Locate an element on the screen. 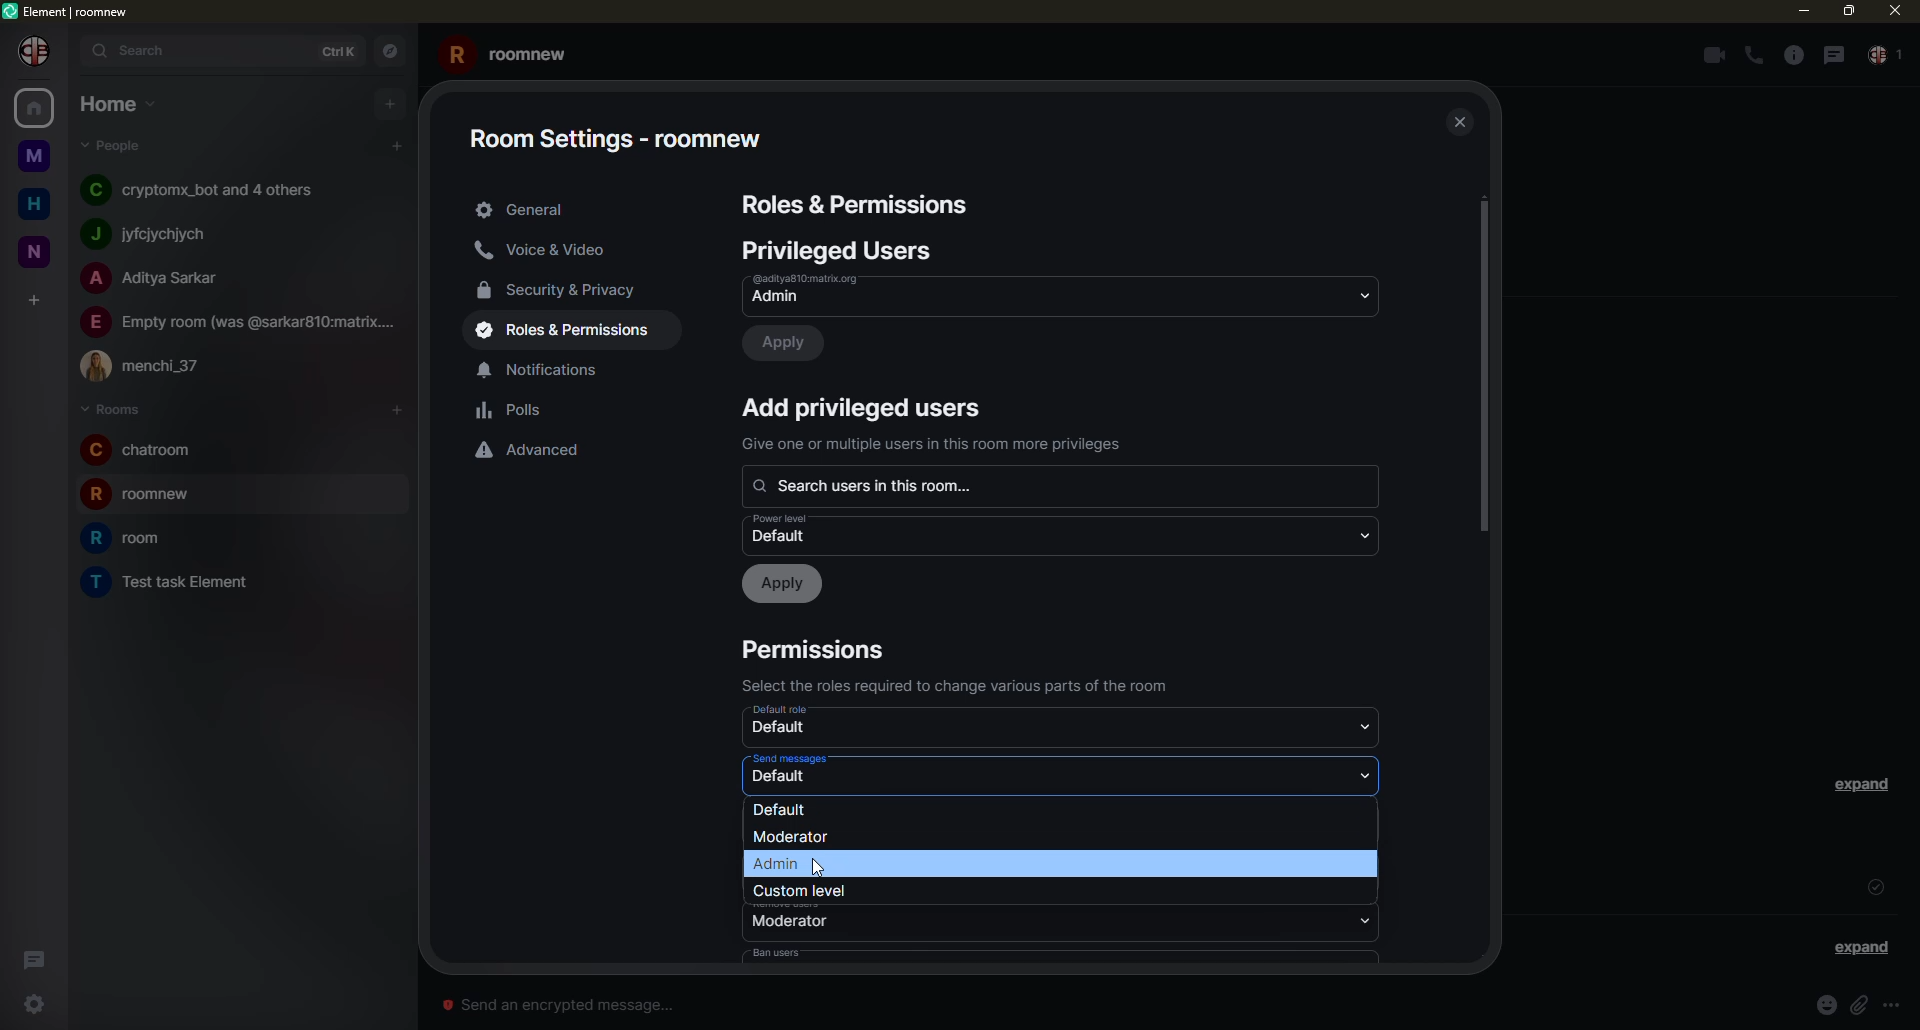 The height and width of the screenshot is (1030, 1920). ctrlK is located at coordinates (343, 49).